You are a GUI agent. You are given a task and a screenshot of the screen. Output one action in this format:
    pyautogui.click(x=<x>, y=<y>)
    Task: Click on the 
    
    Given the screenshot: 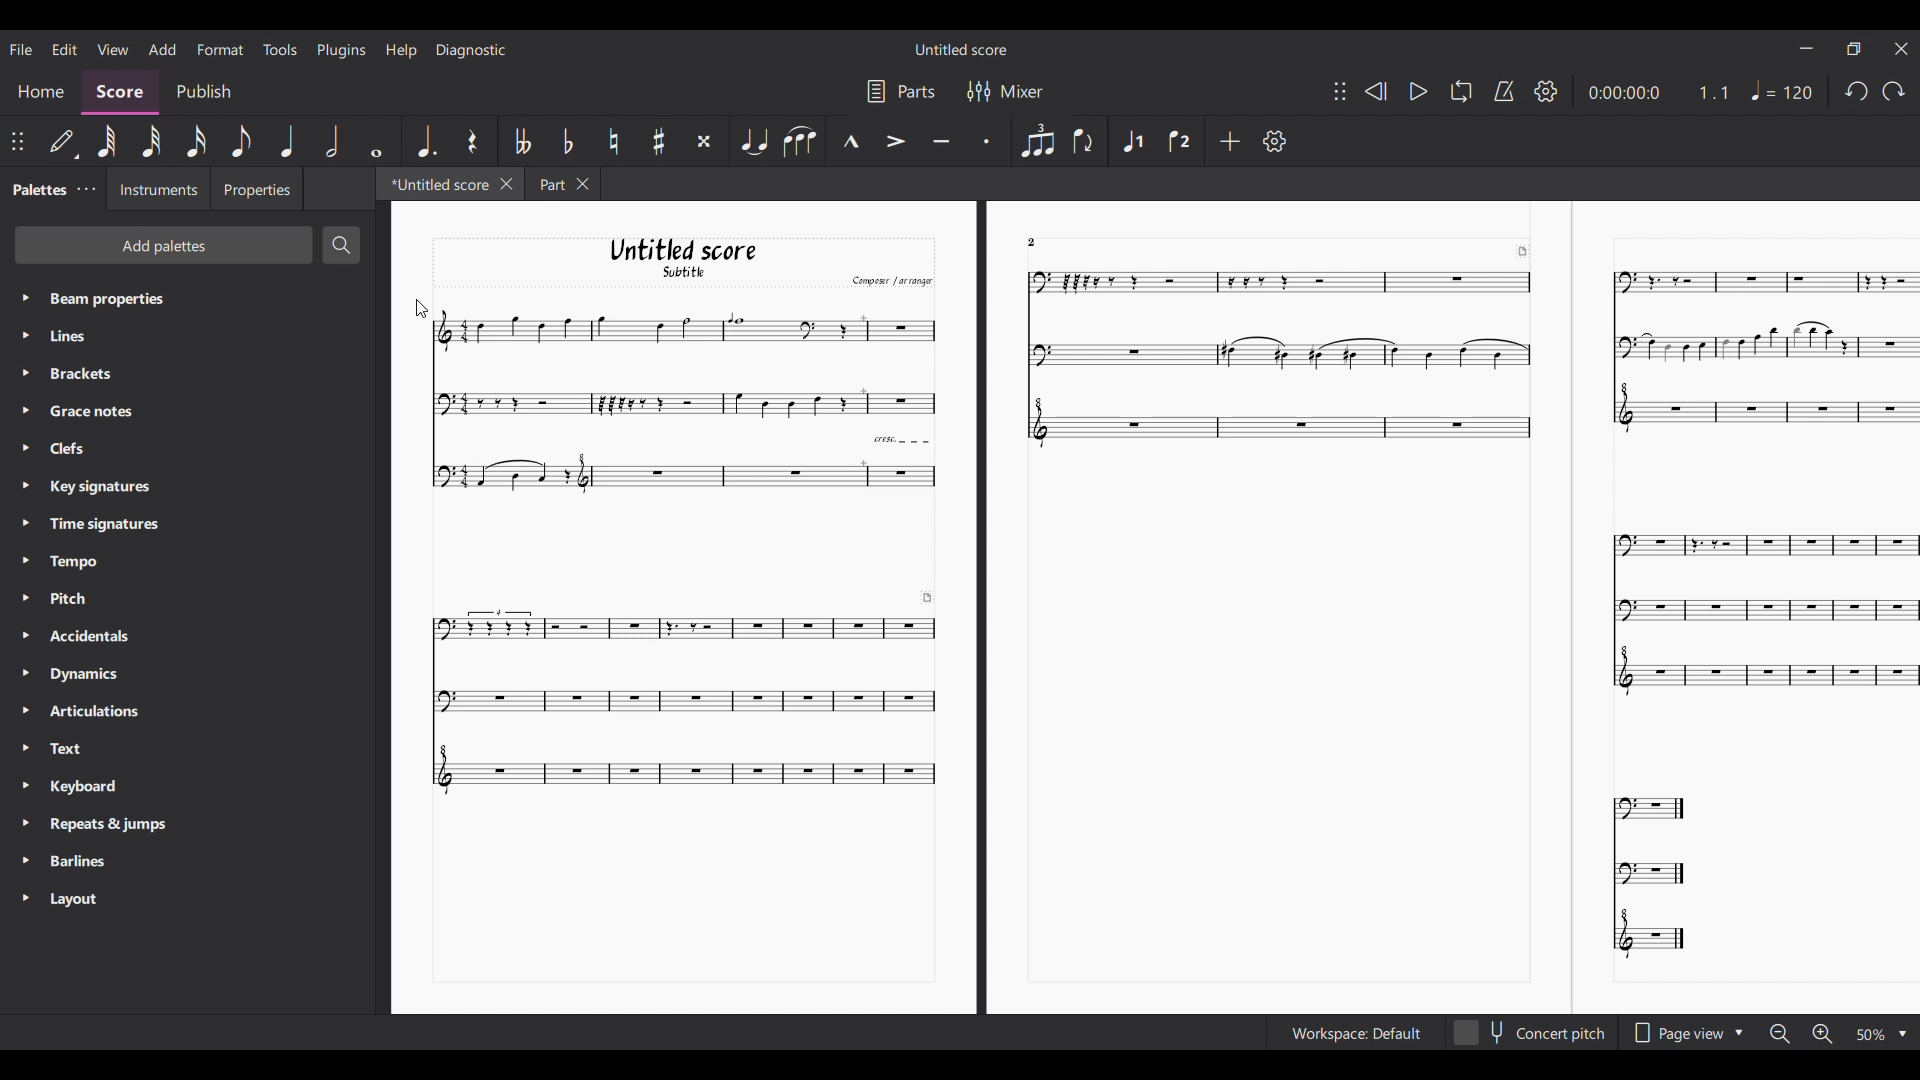 What is the action you would take?
    pyautogui.click(x=1764, y=280)
    